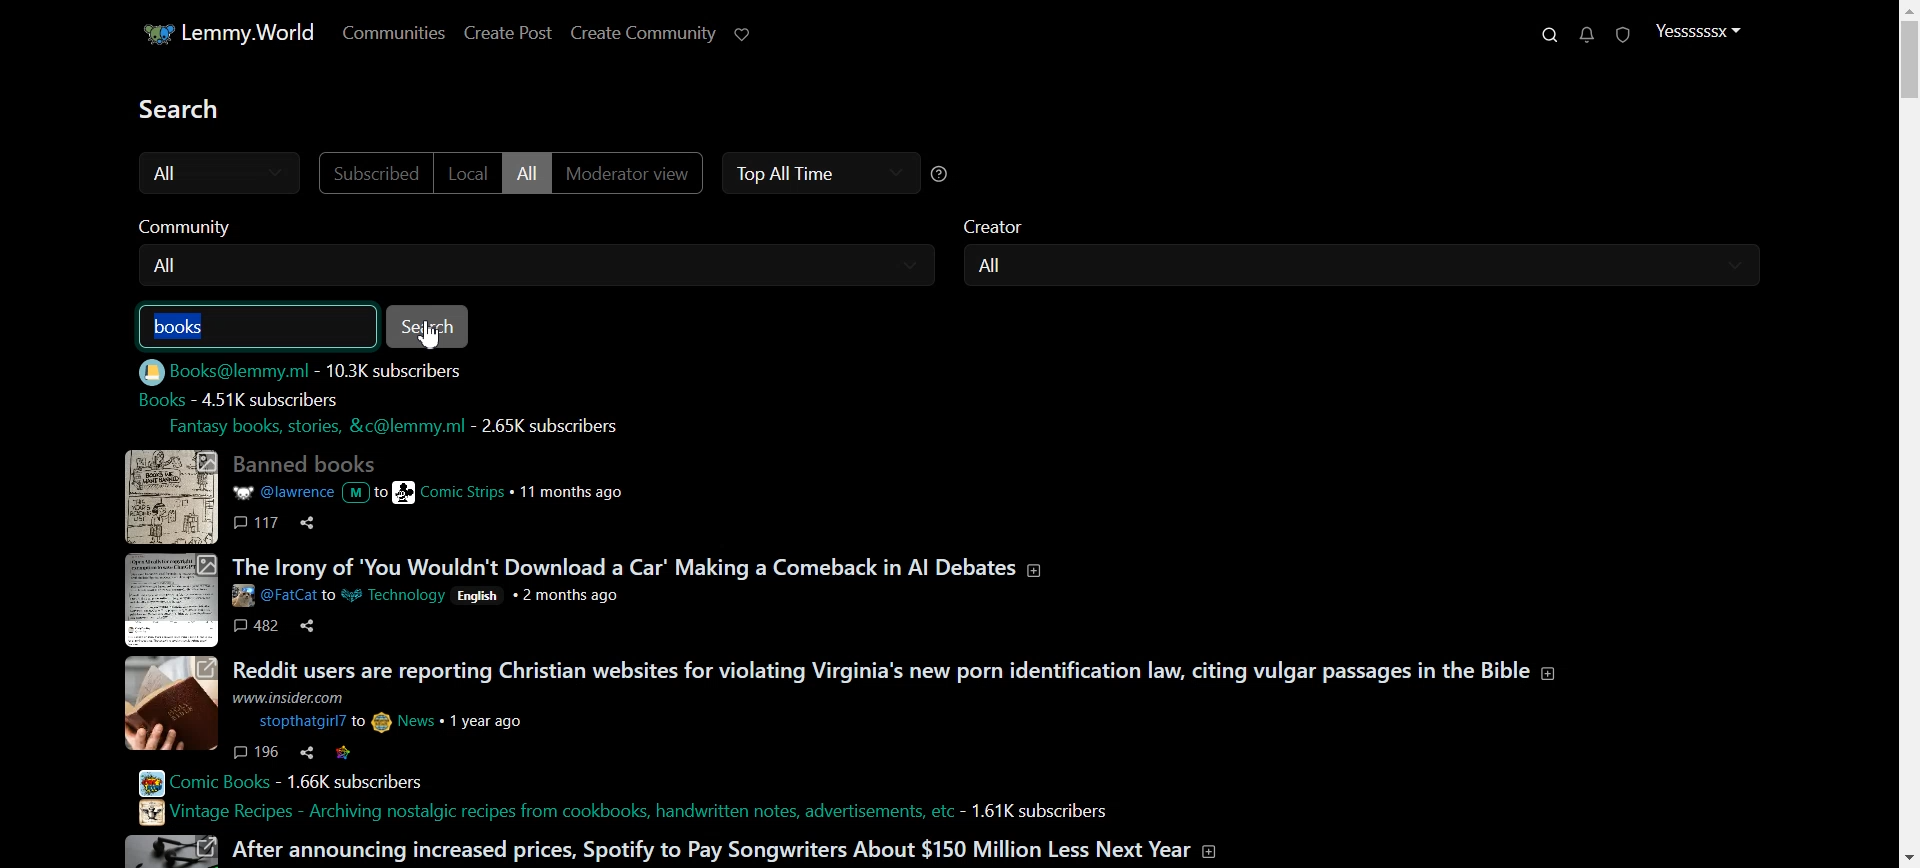 This screenshot has width=1920, height=868. What do you see at coordinates (641, 173) in the screenshot?
I see `Moderator view` at bounding box center [641, 173].